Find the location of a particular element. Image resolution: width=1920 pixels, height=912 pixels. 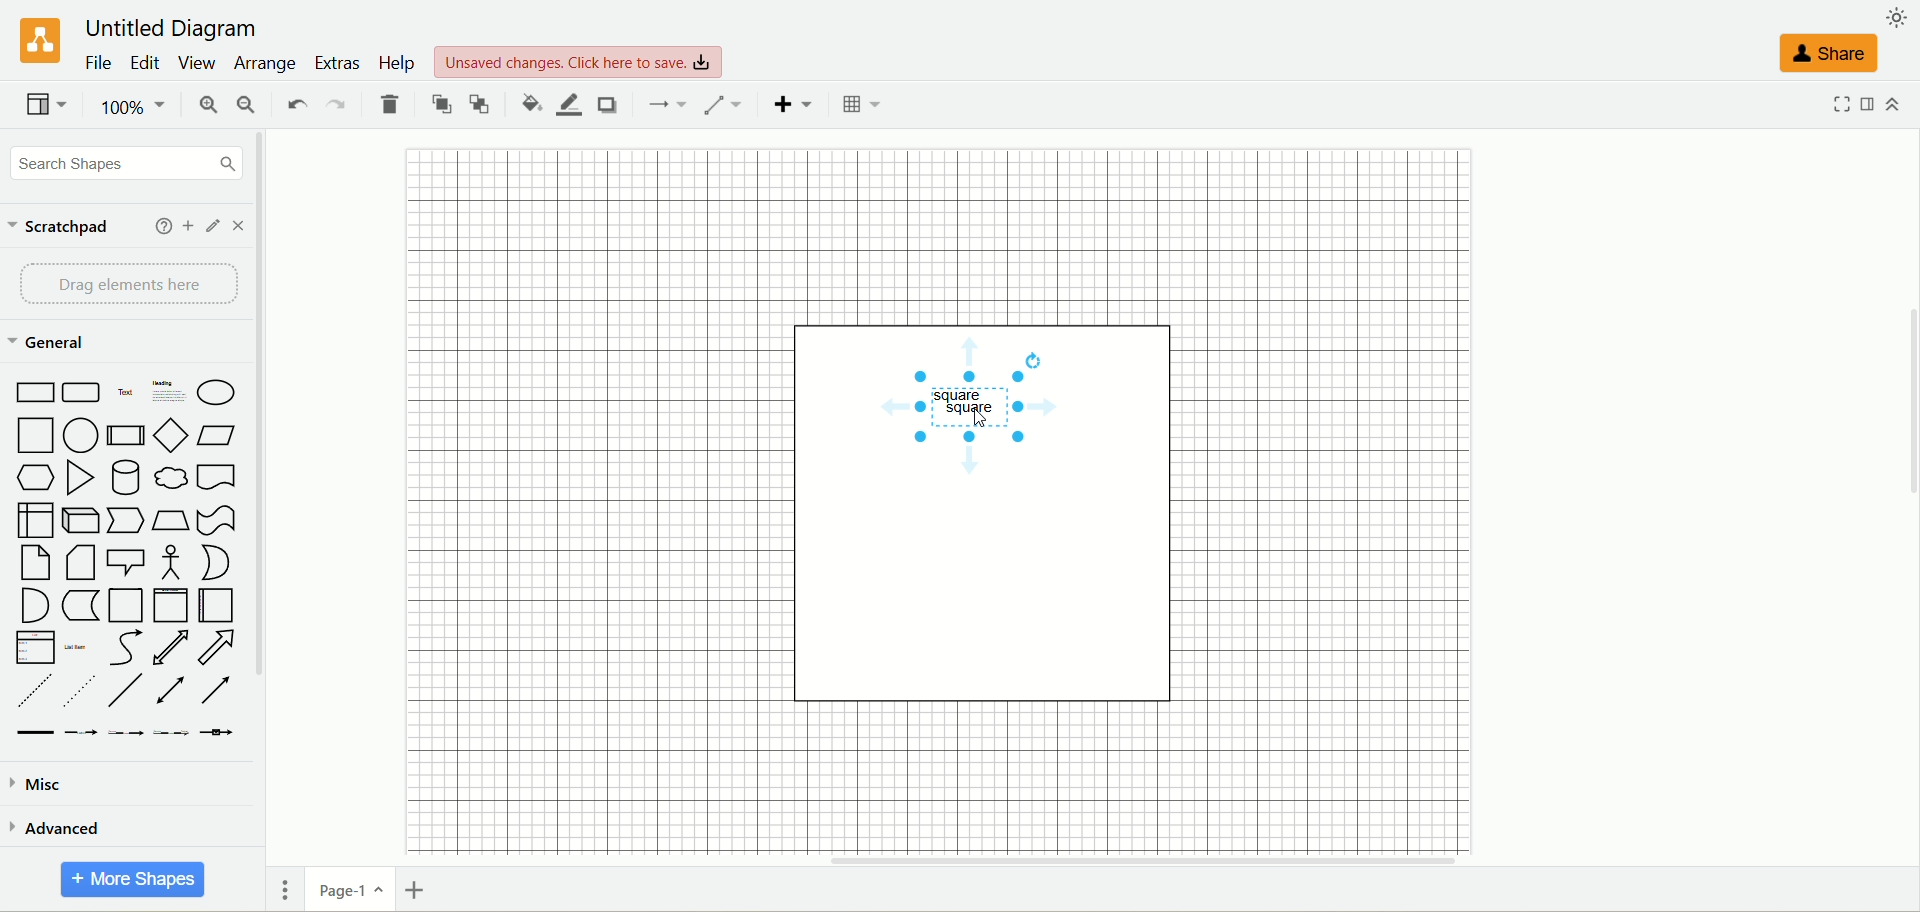

fill color is located at coordinates (530, 104).